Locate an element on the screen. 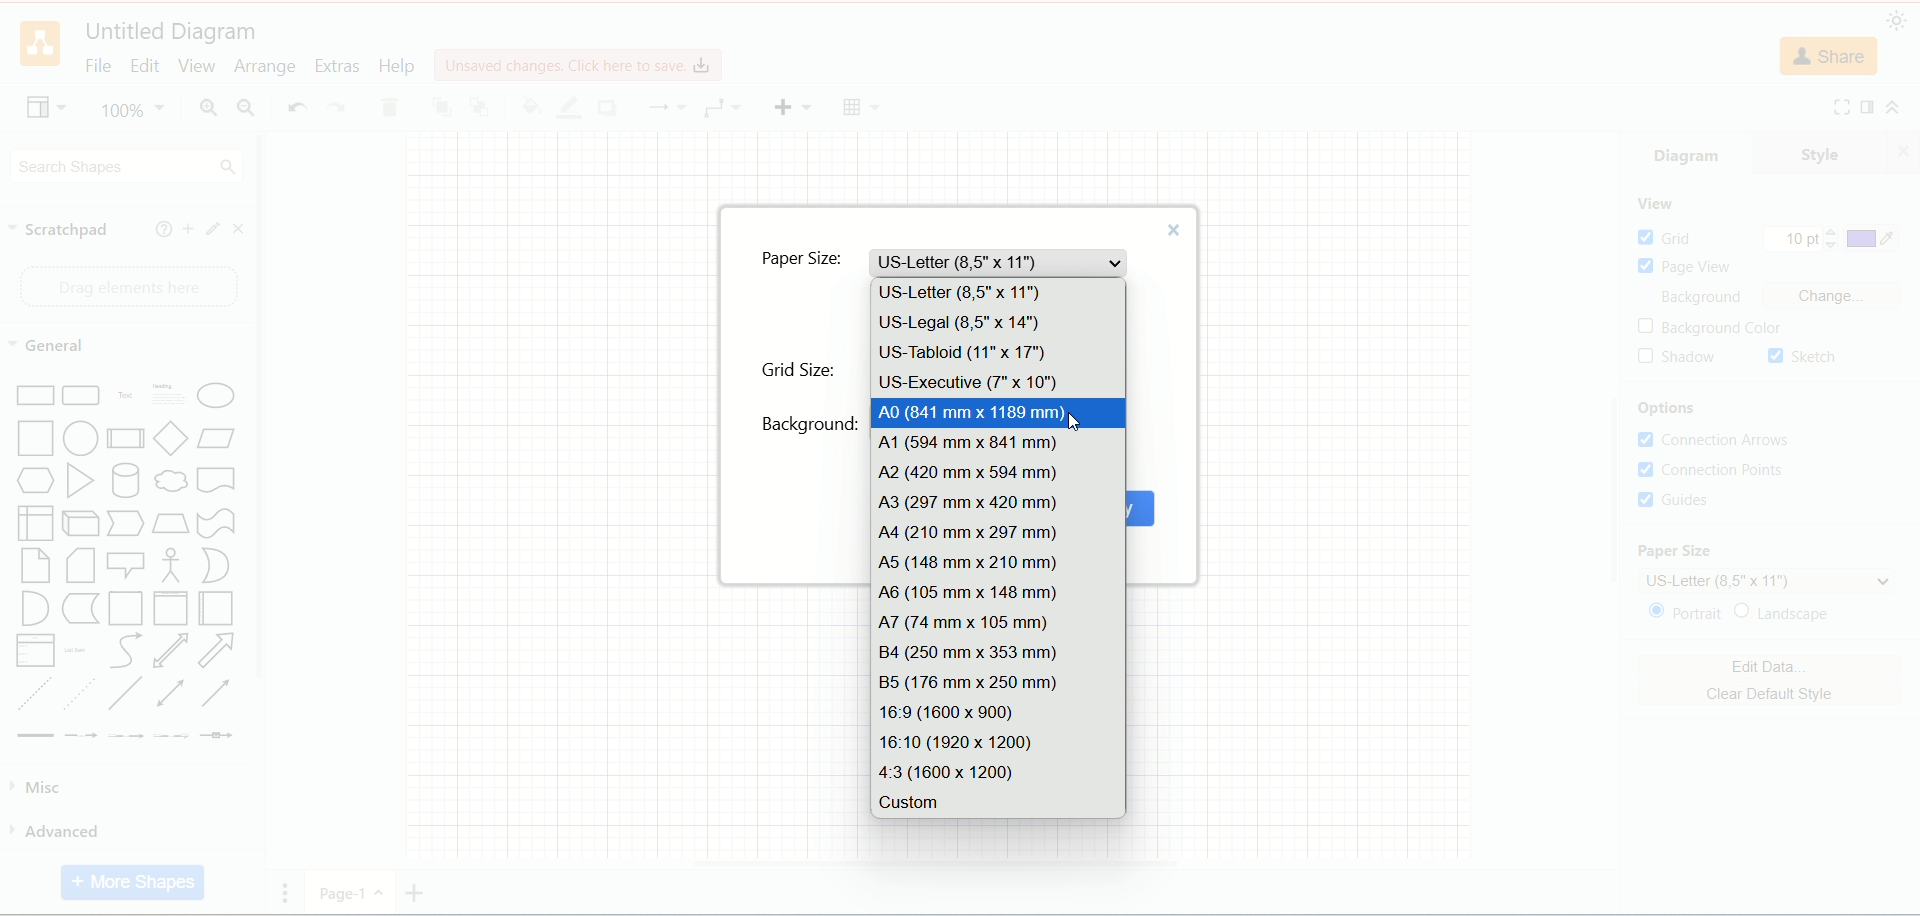 Image resolution: width=1920 pixels, height=916 pixels. Directional Connector is located at coordinates (217, 694).